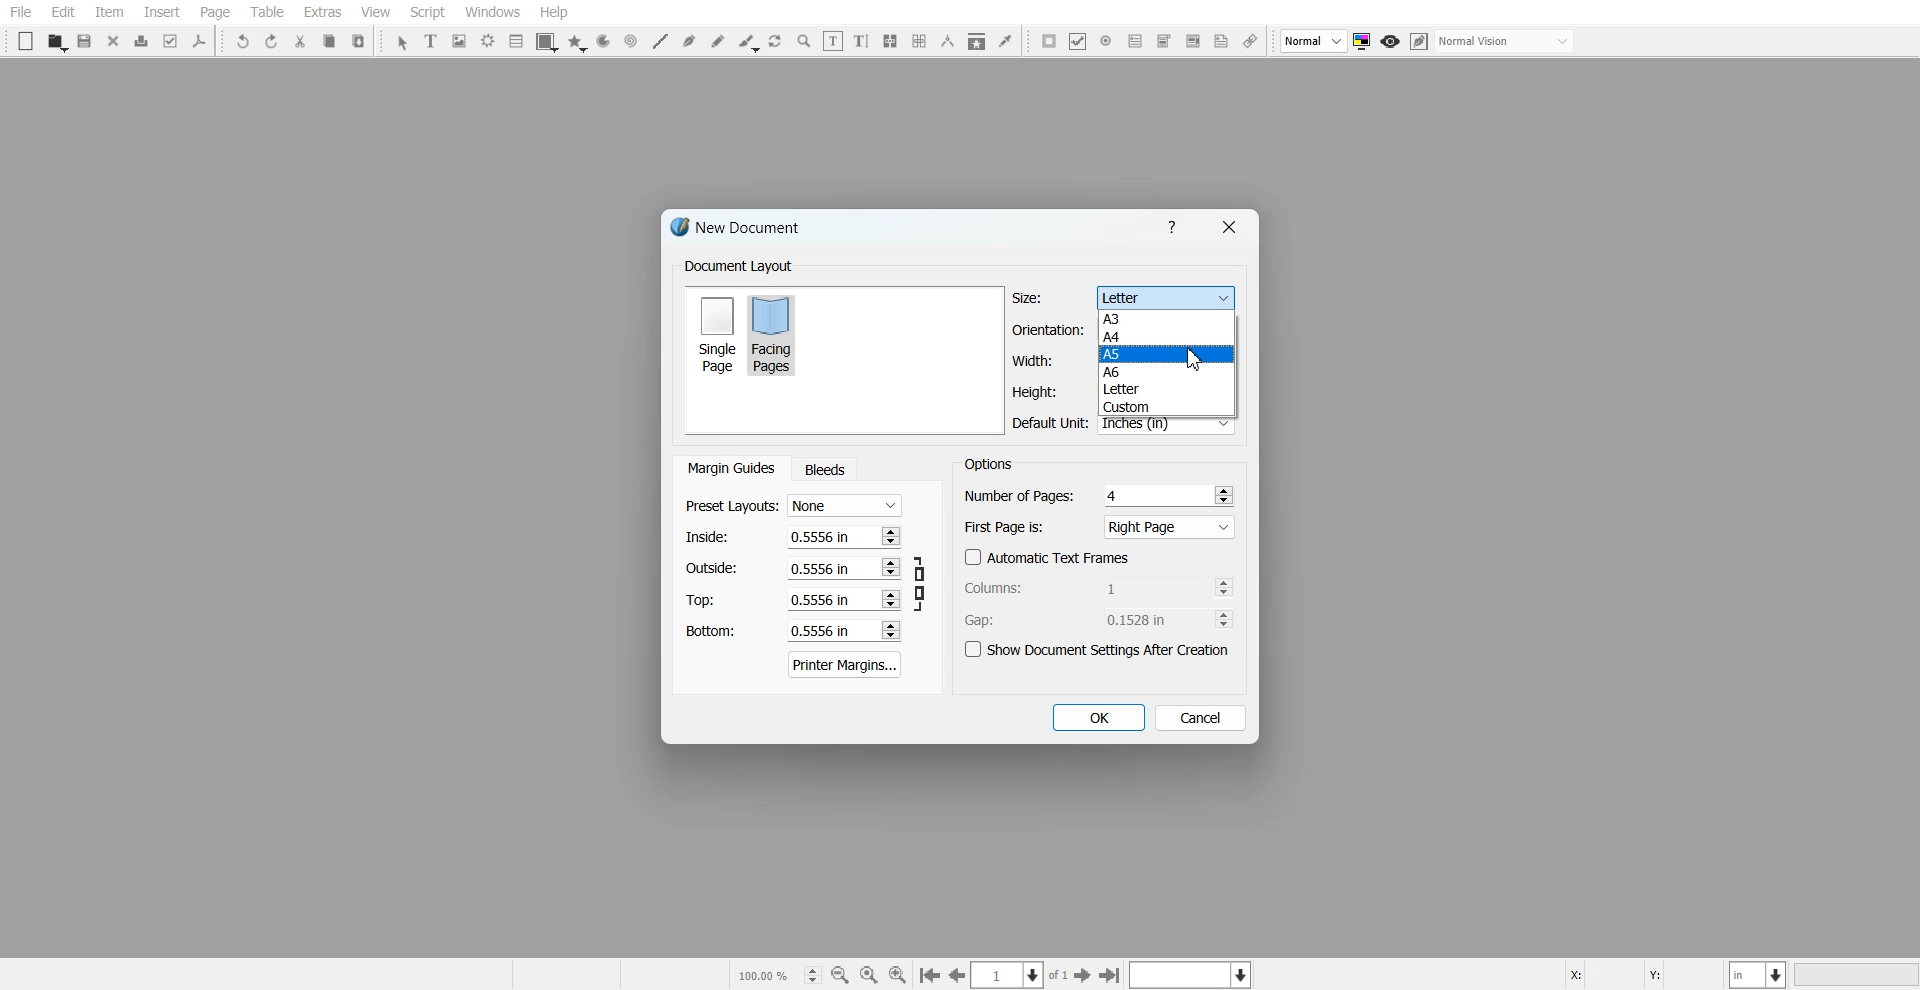  I want to click on Insert, so click(161, 12).